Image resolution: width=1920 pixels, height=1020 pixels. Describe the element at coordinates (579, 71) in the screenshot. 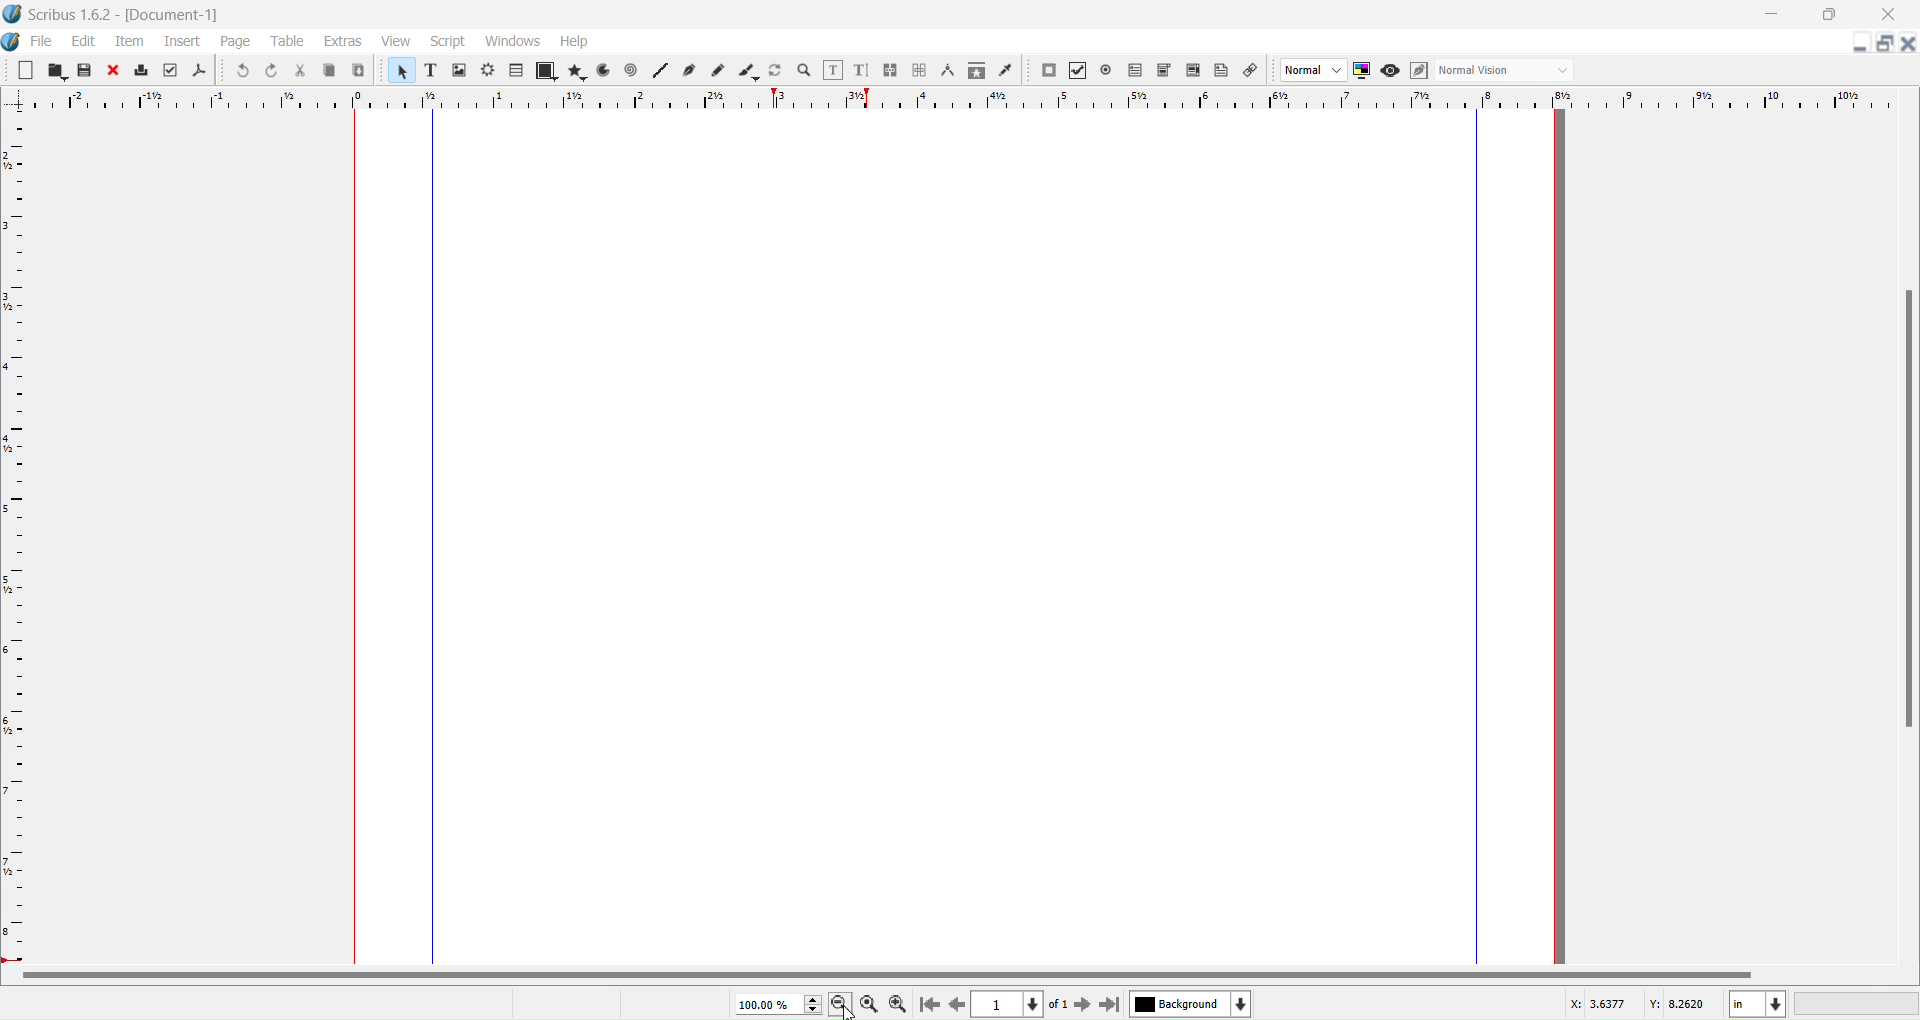

I see `Polygon` at that location.